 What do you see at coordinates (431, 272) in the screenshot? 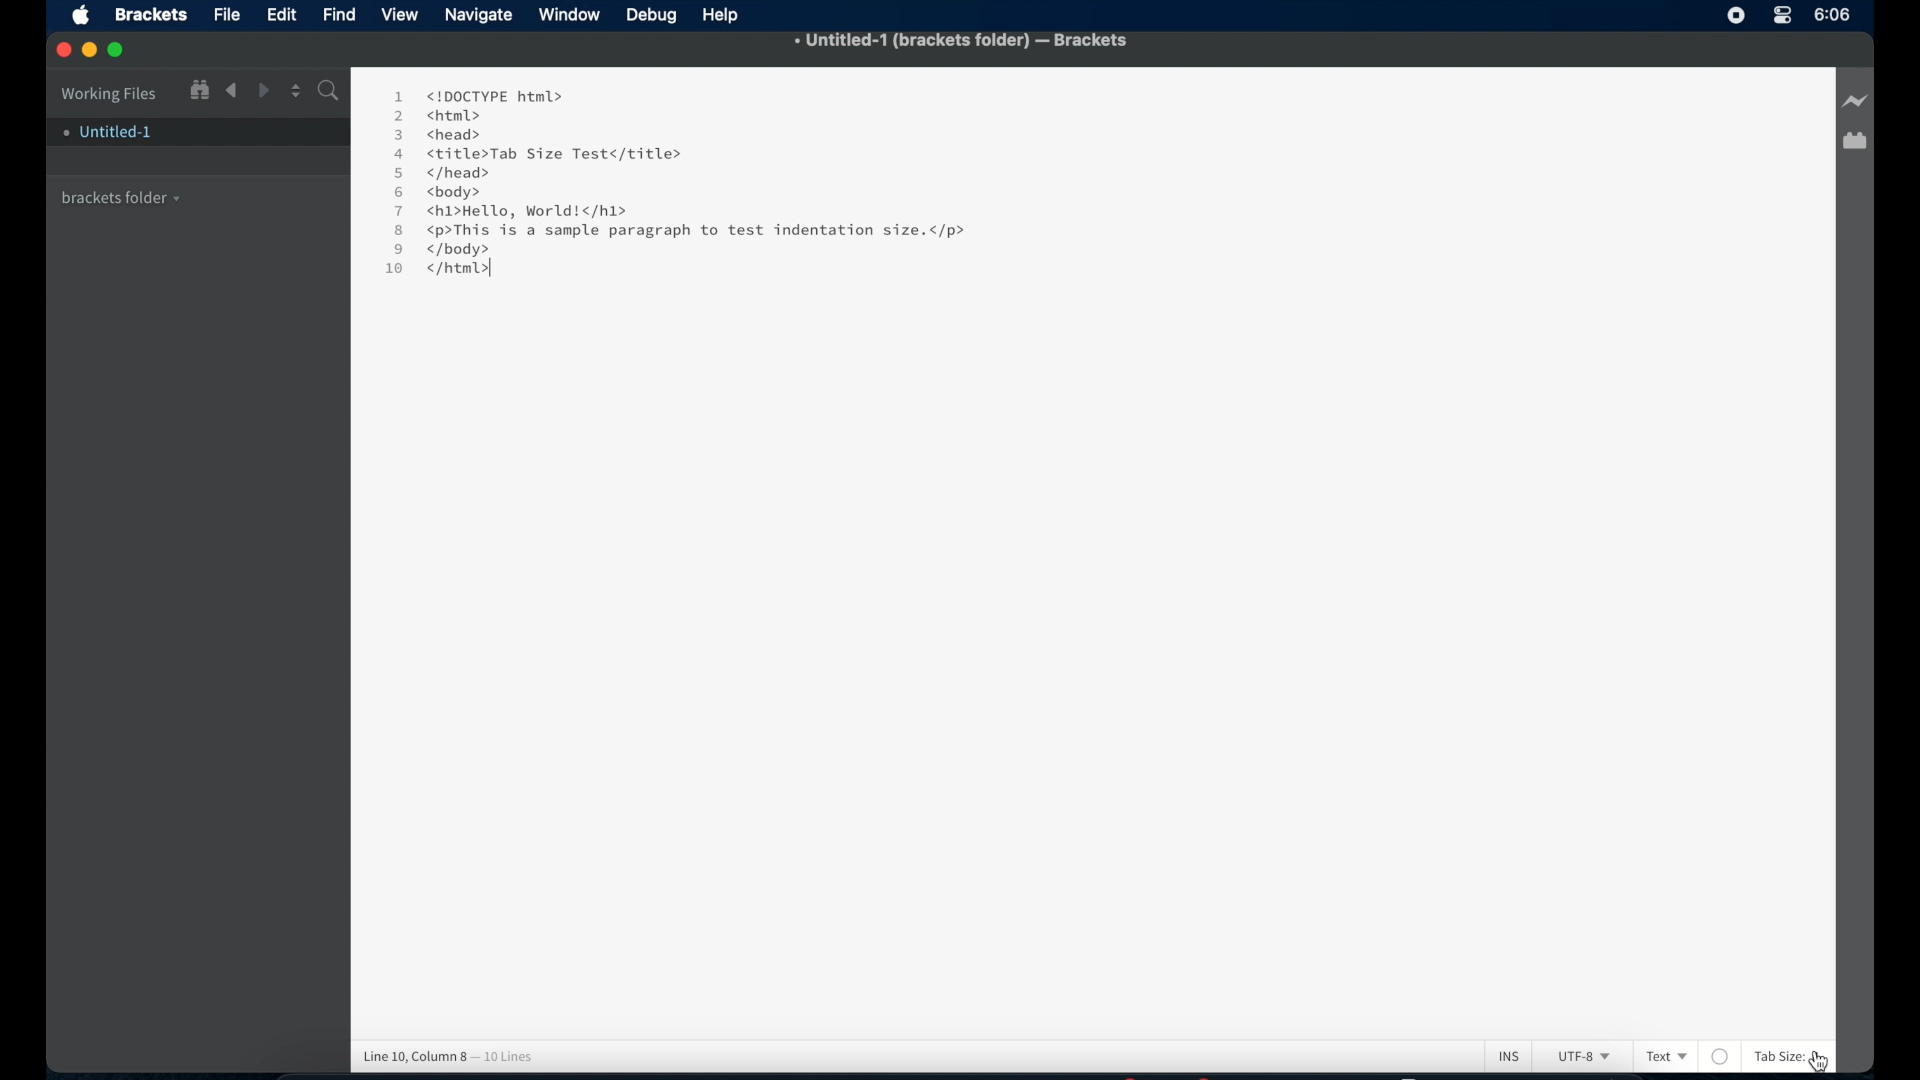
I see `10 </html>` at bounding box center [431, 272].